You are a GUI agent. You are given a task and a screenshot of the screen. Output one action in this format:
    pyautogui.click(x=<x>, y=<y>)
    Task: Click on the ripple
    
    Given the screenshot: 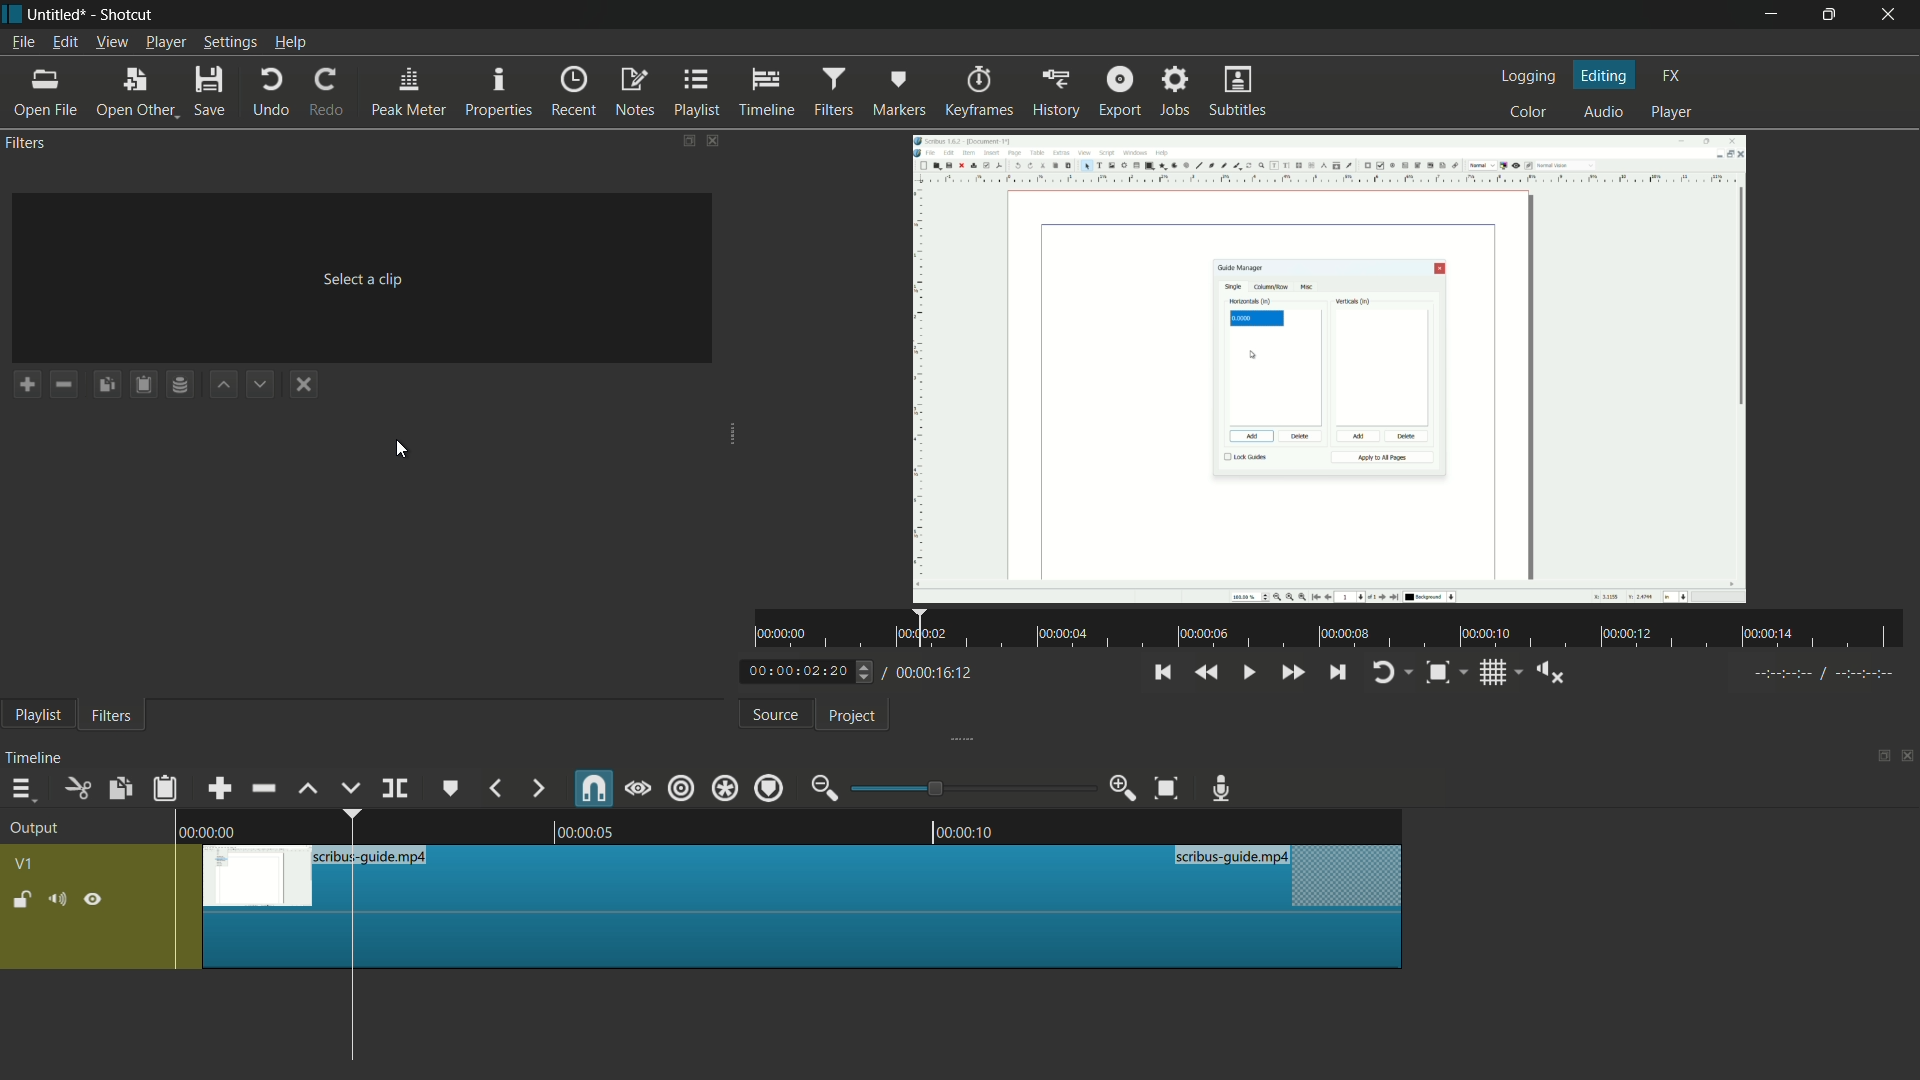 What is the action you would take?
    pyautogui.click(x=679, y=787)
    